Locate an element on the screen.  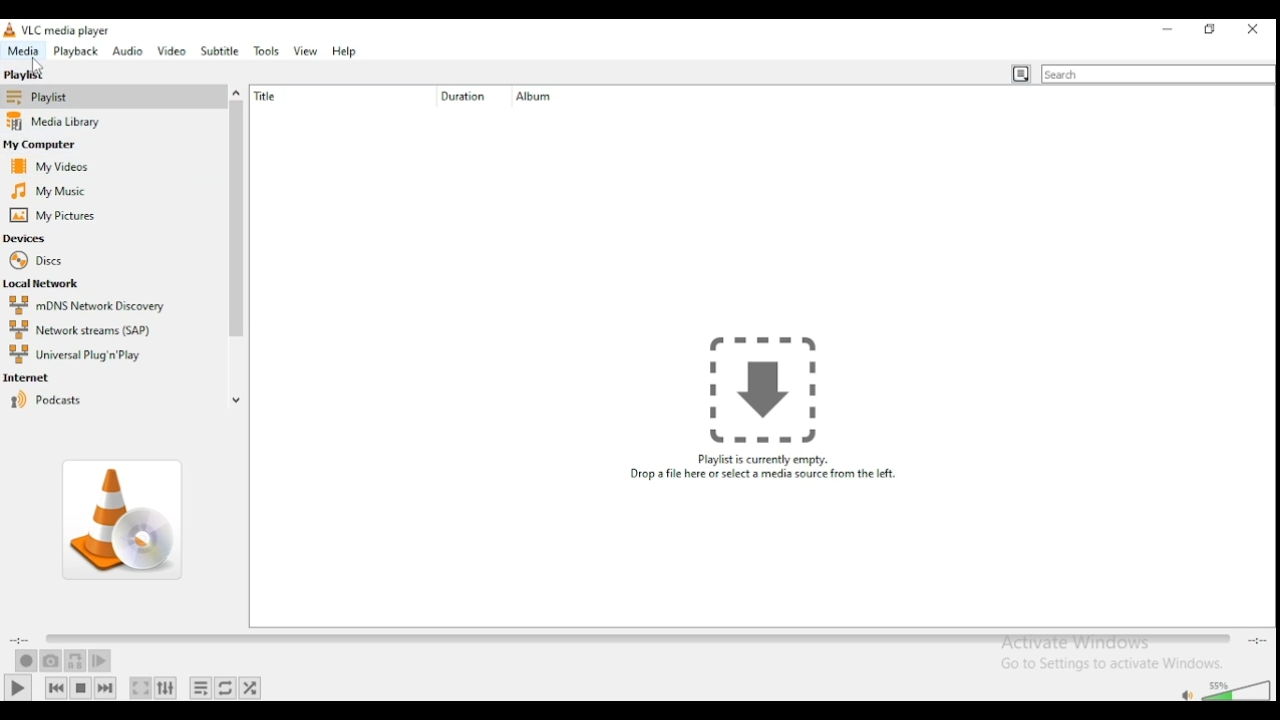
my computer is located at coordinates (46, 146).